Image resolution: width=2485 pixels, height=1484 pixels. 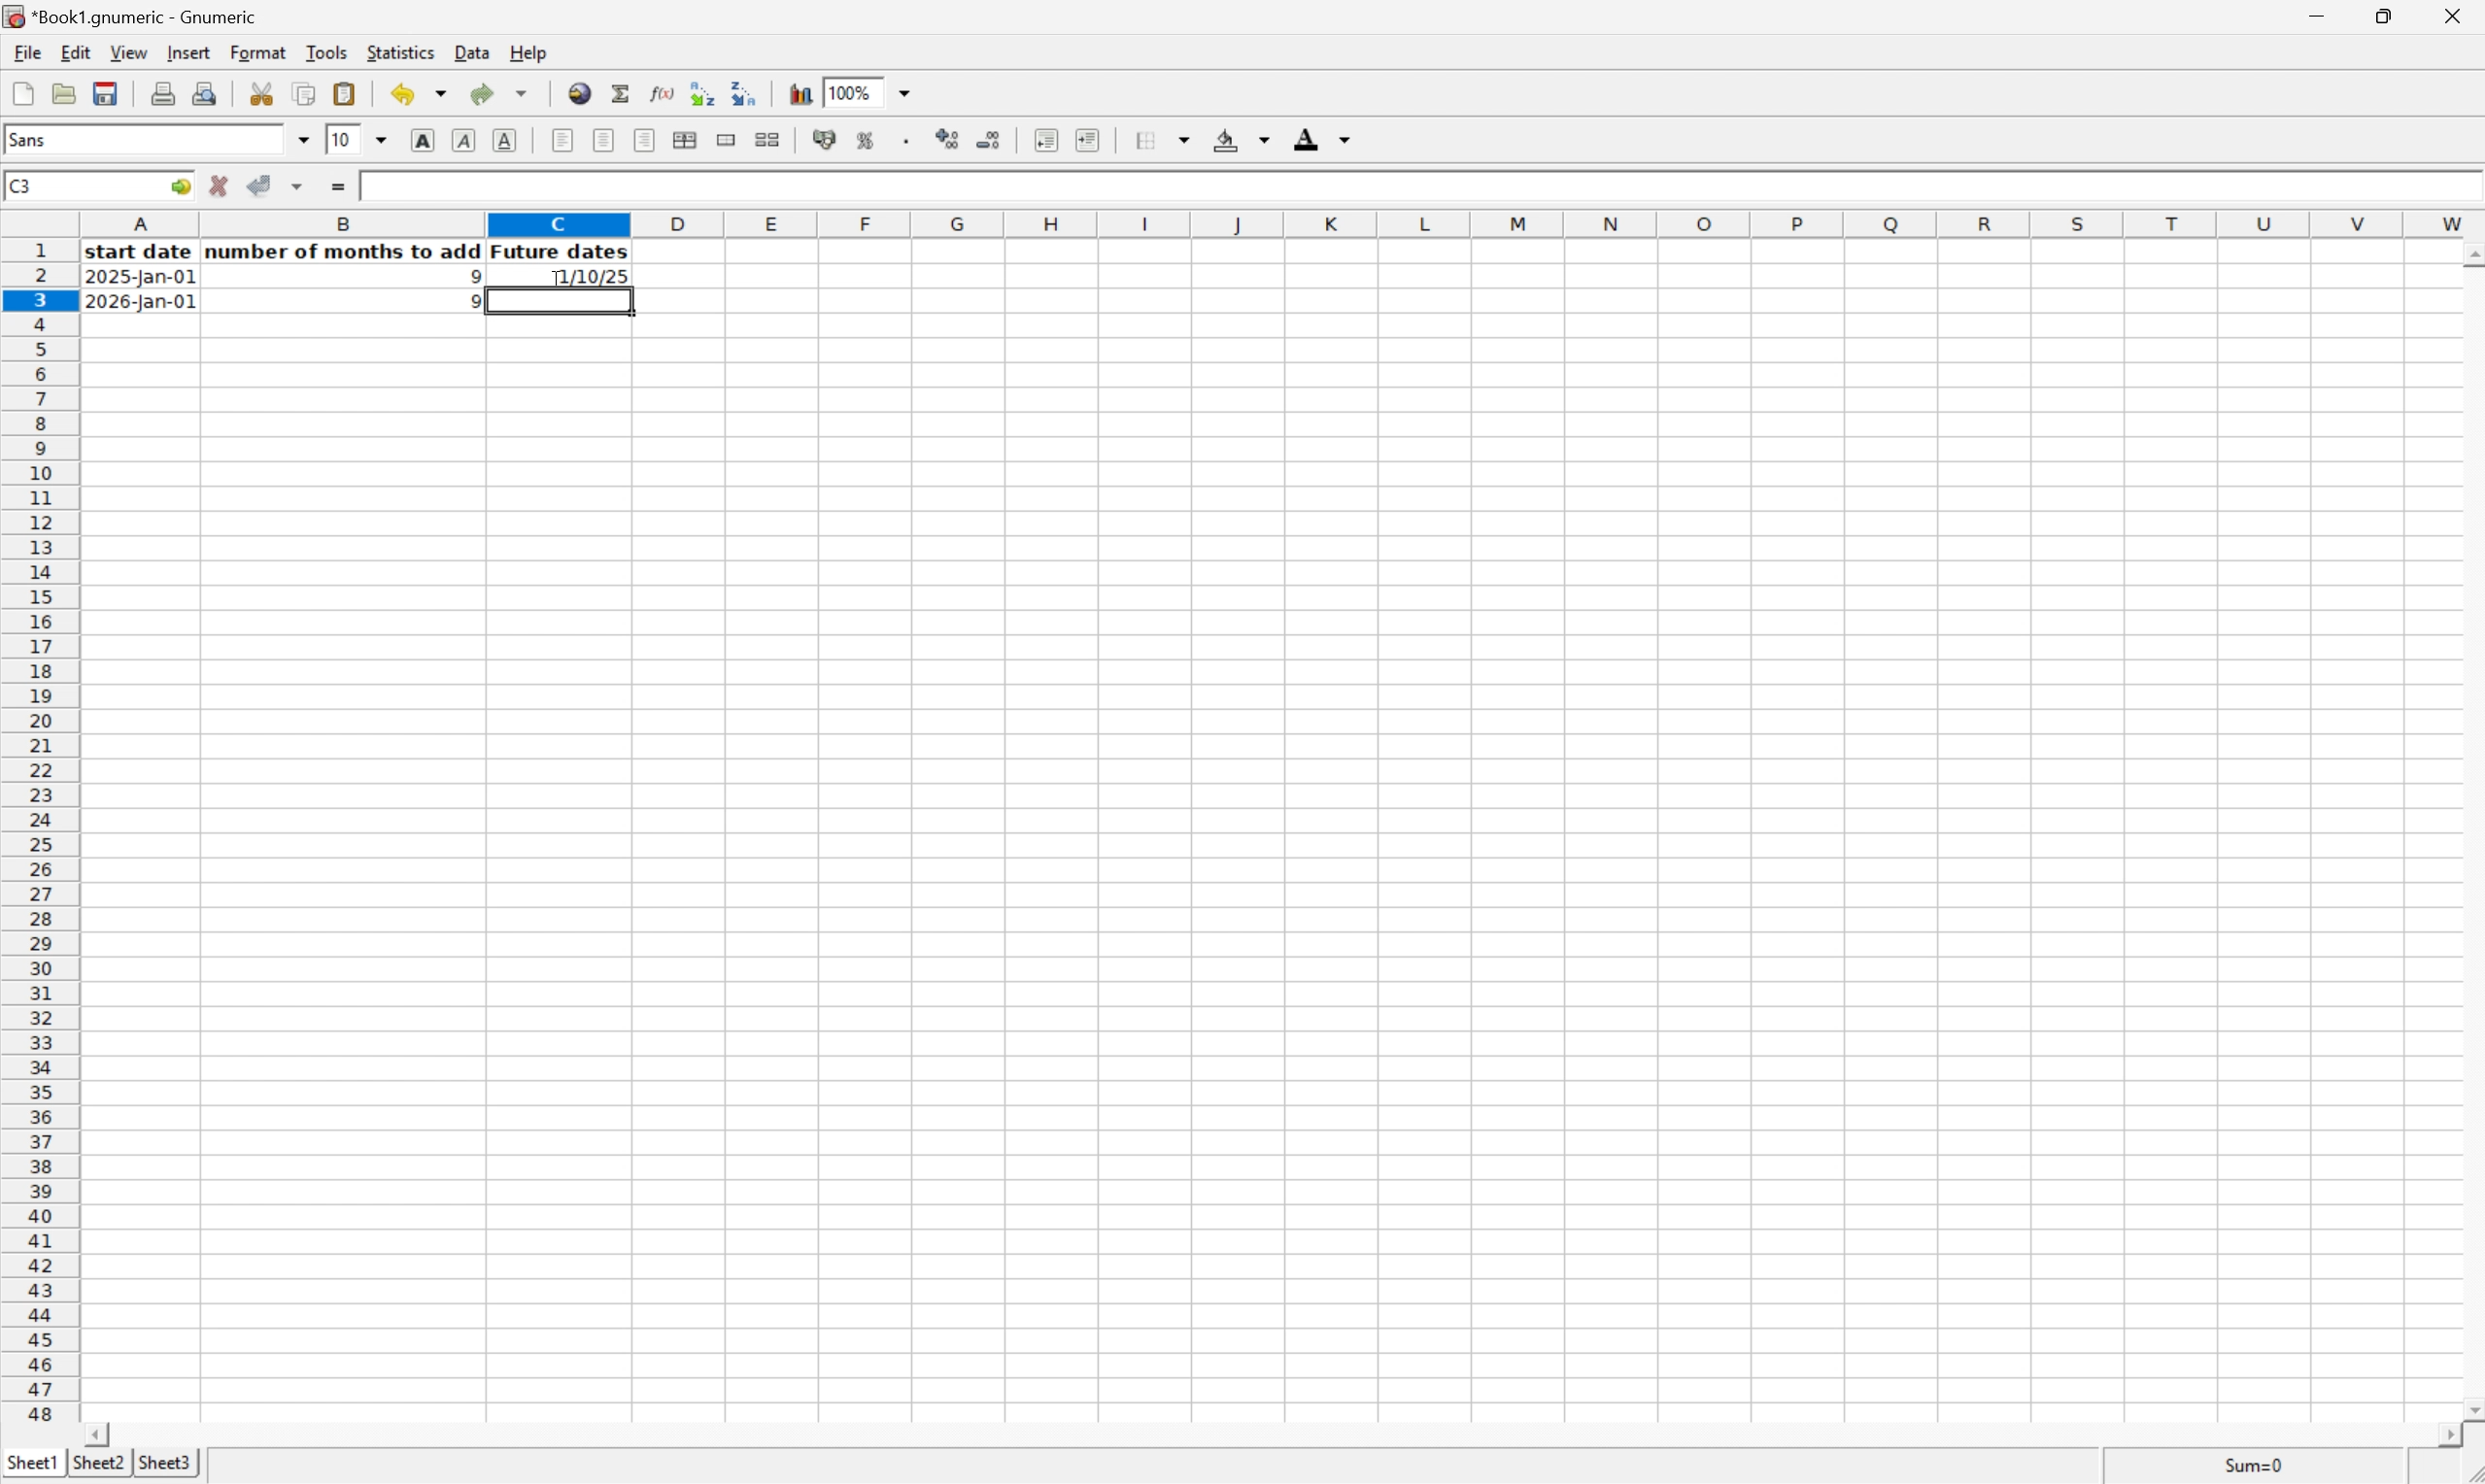 What do you see at coordinates (497, 91) in the screenshot?
I see `Redo` at bounding box center [497, 91].